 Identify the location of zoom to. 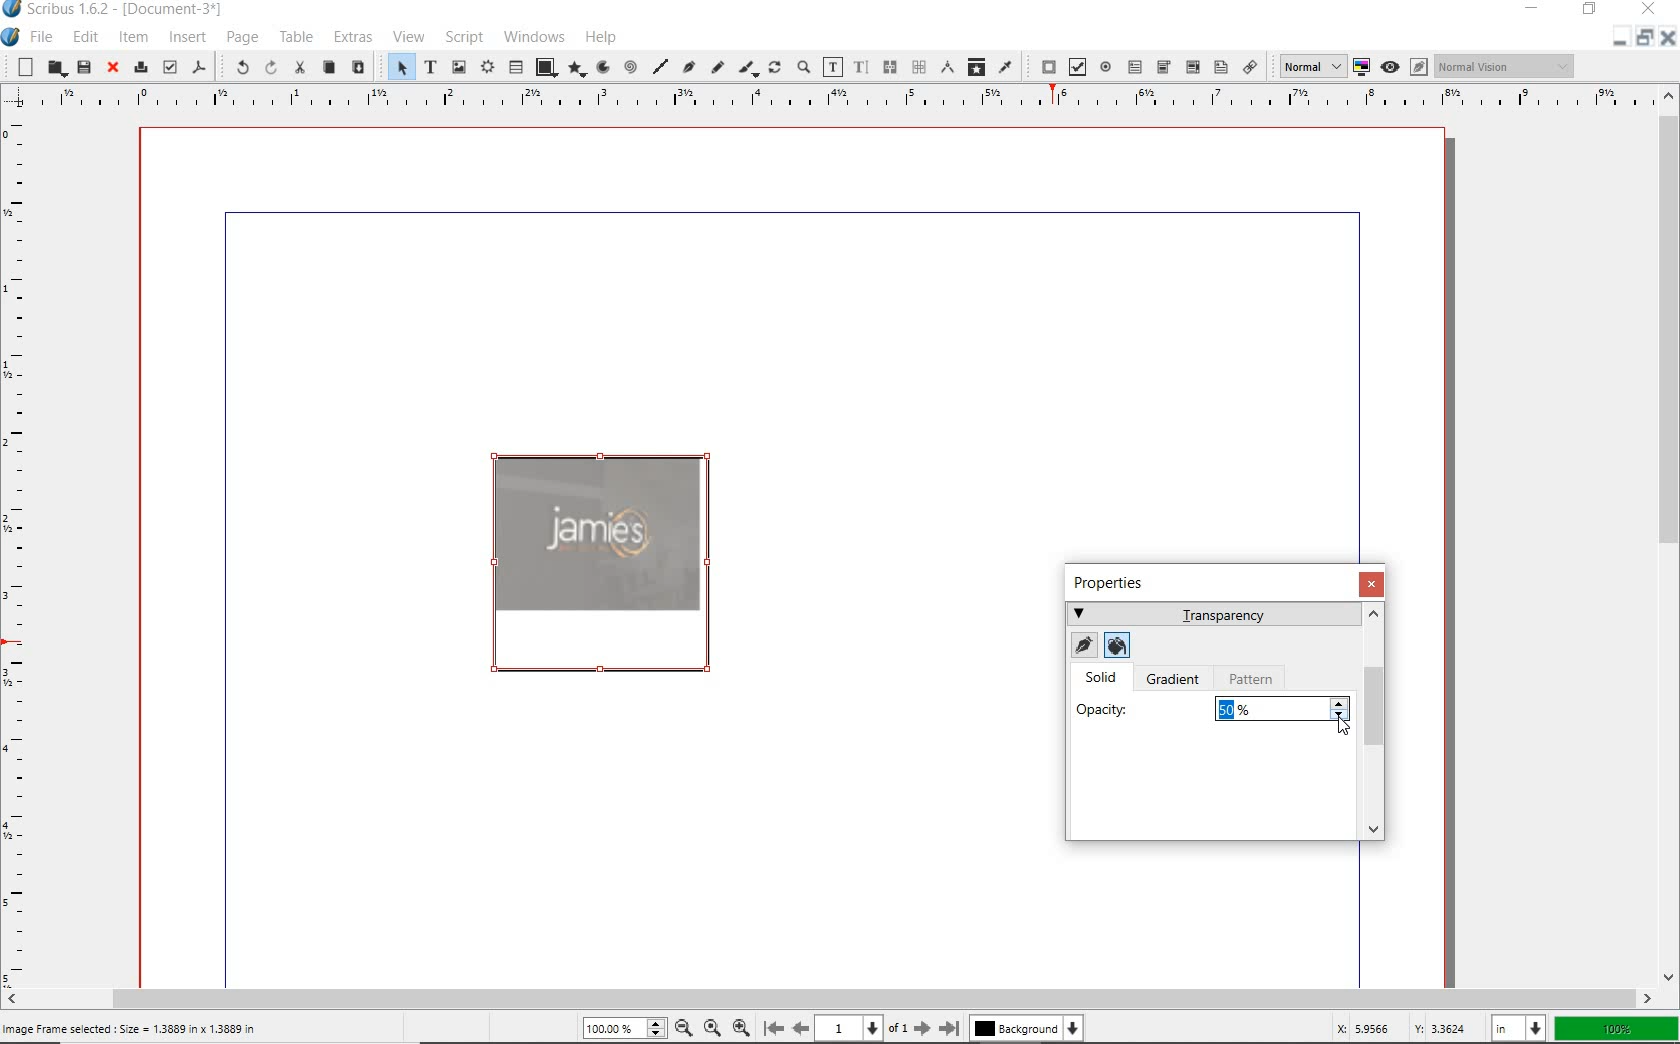
(713, 1030).